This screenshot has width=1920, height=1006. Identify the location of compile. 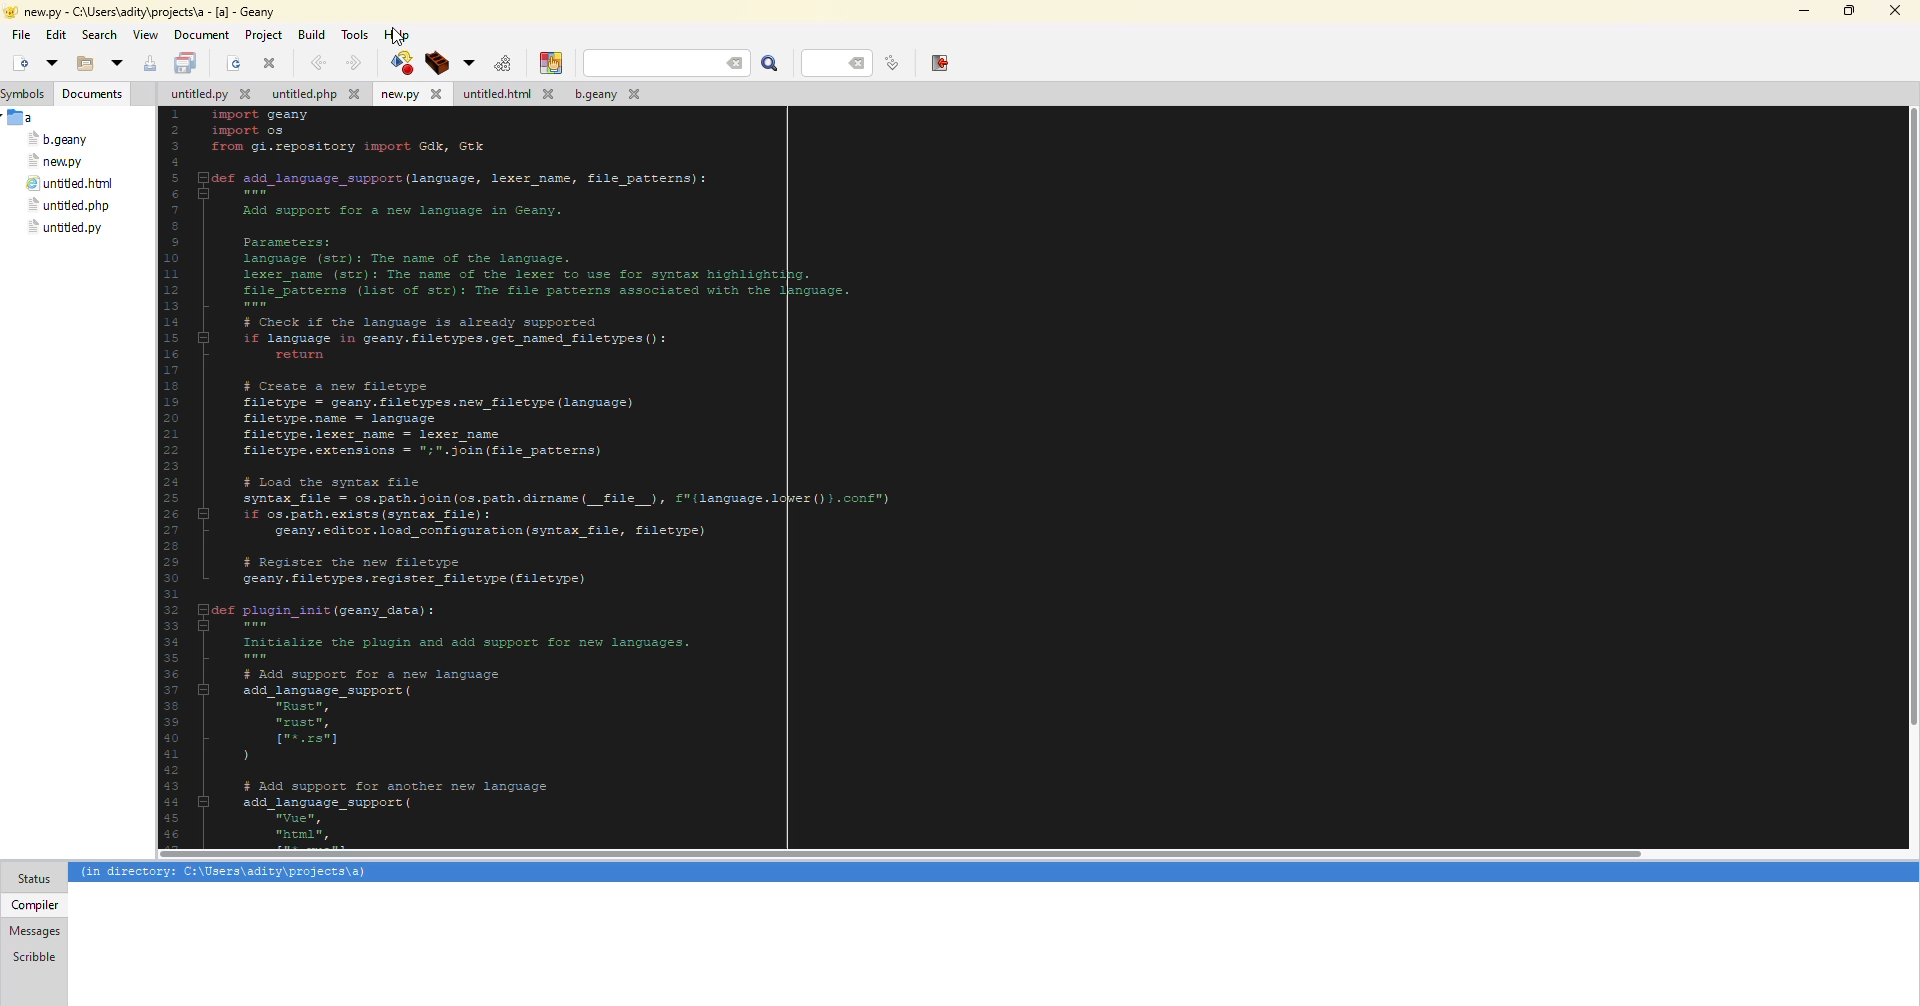
(399, 62).